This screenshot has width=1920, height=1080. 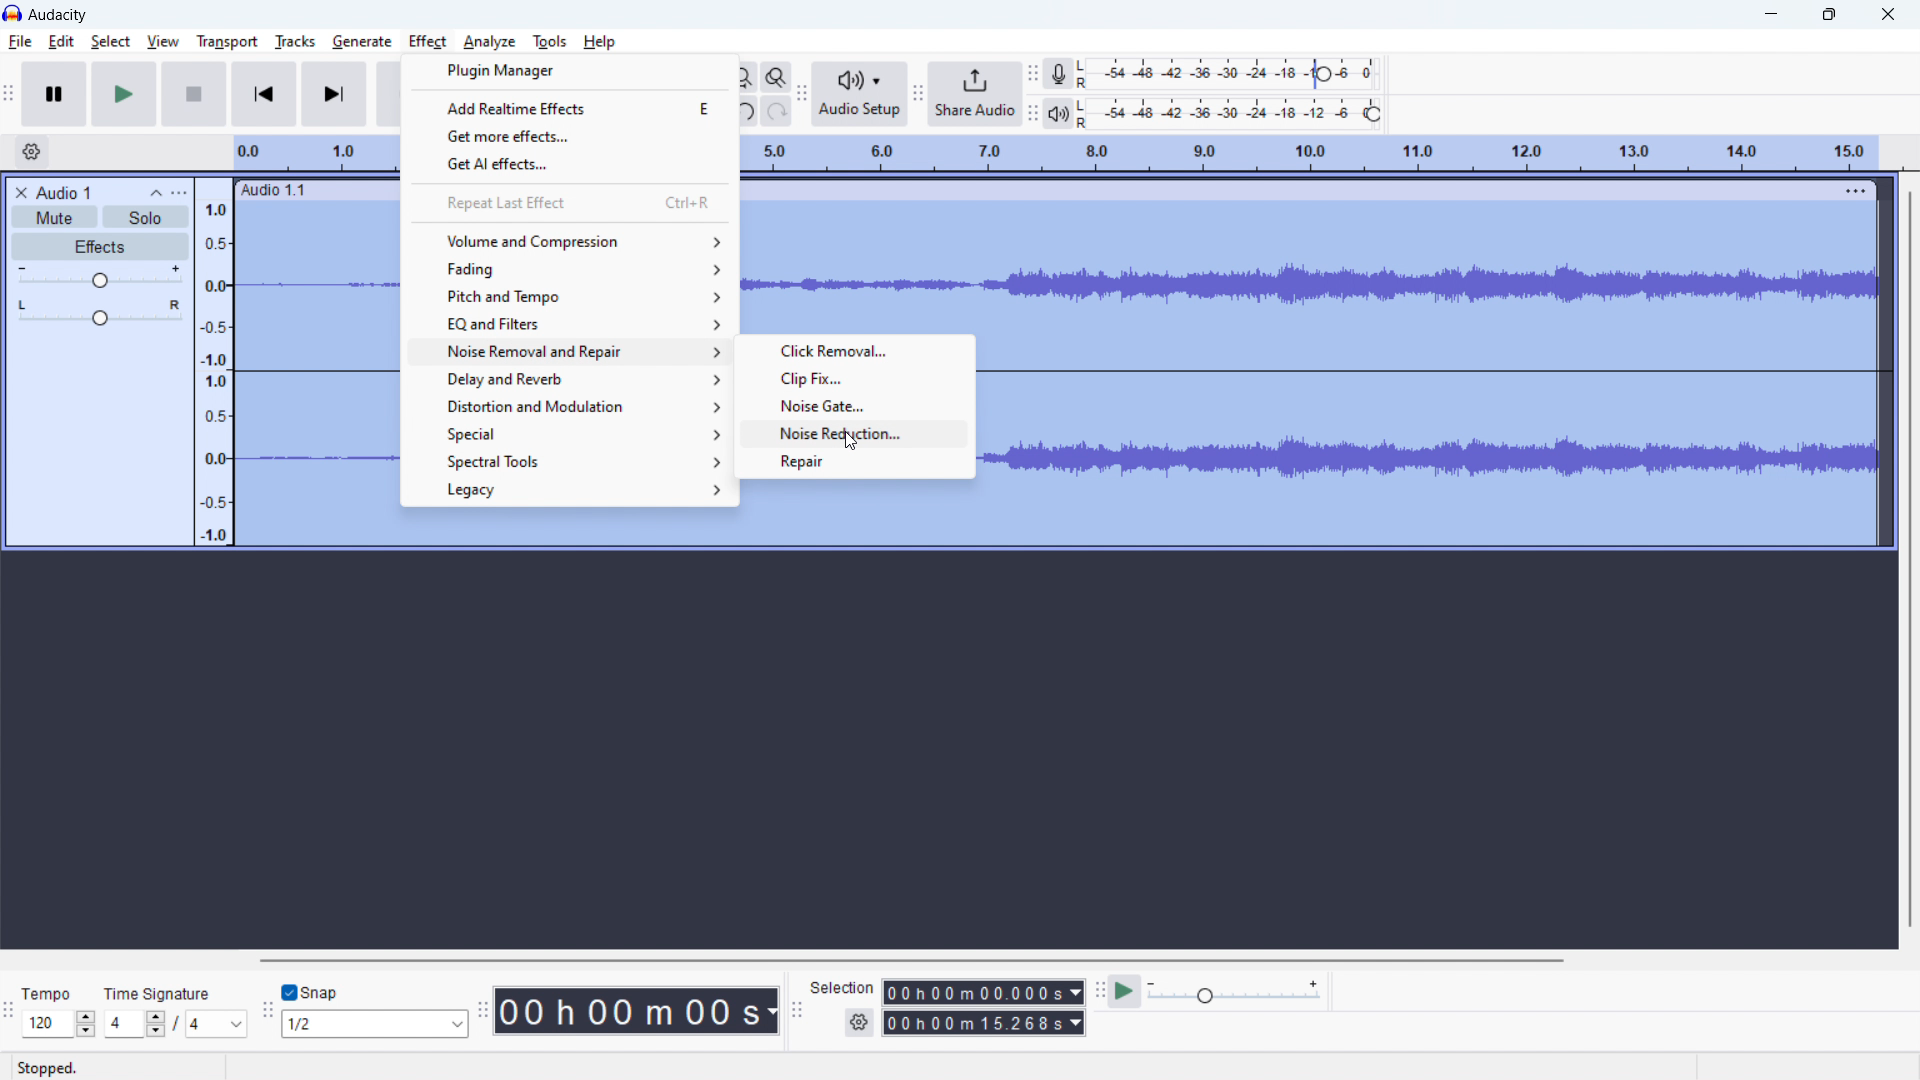 I want to click on minimize, so click(x=1772, y=17).